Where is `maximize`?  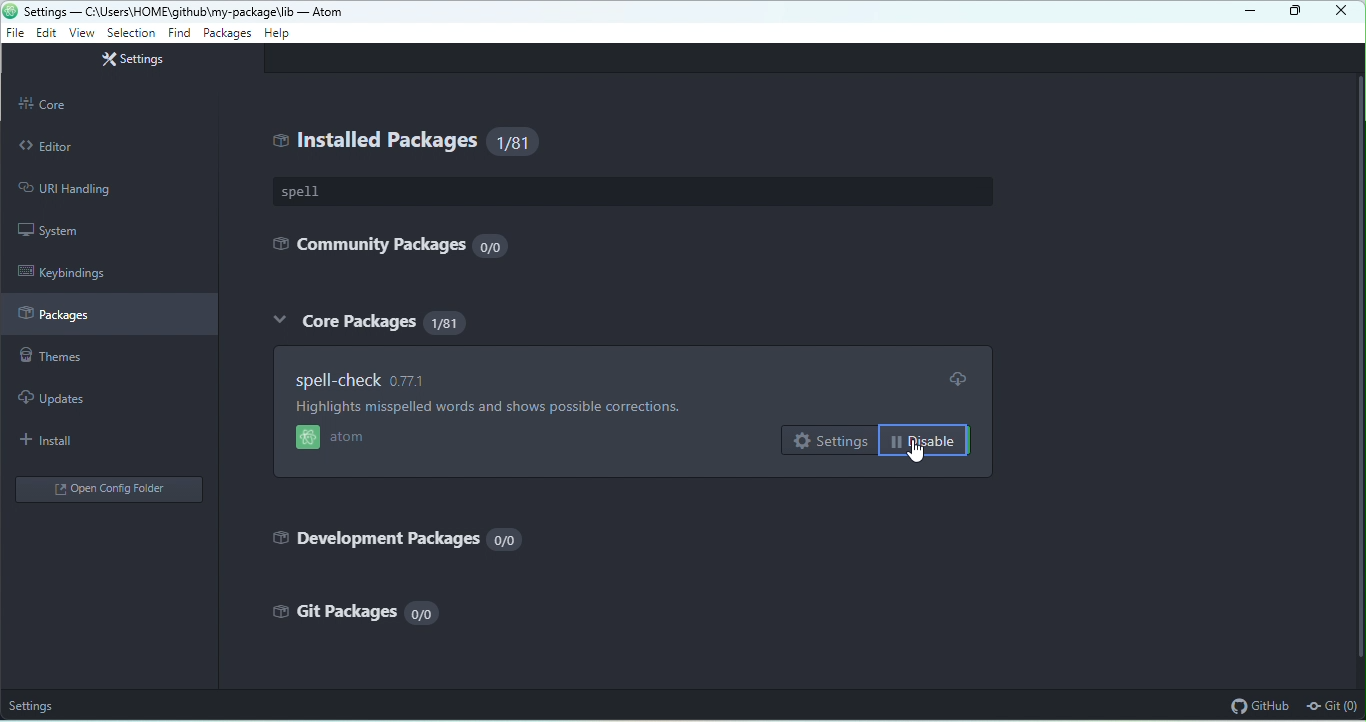 maximize is located at coordinates (1295, 12).